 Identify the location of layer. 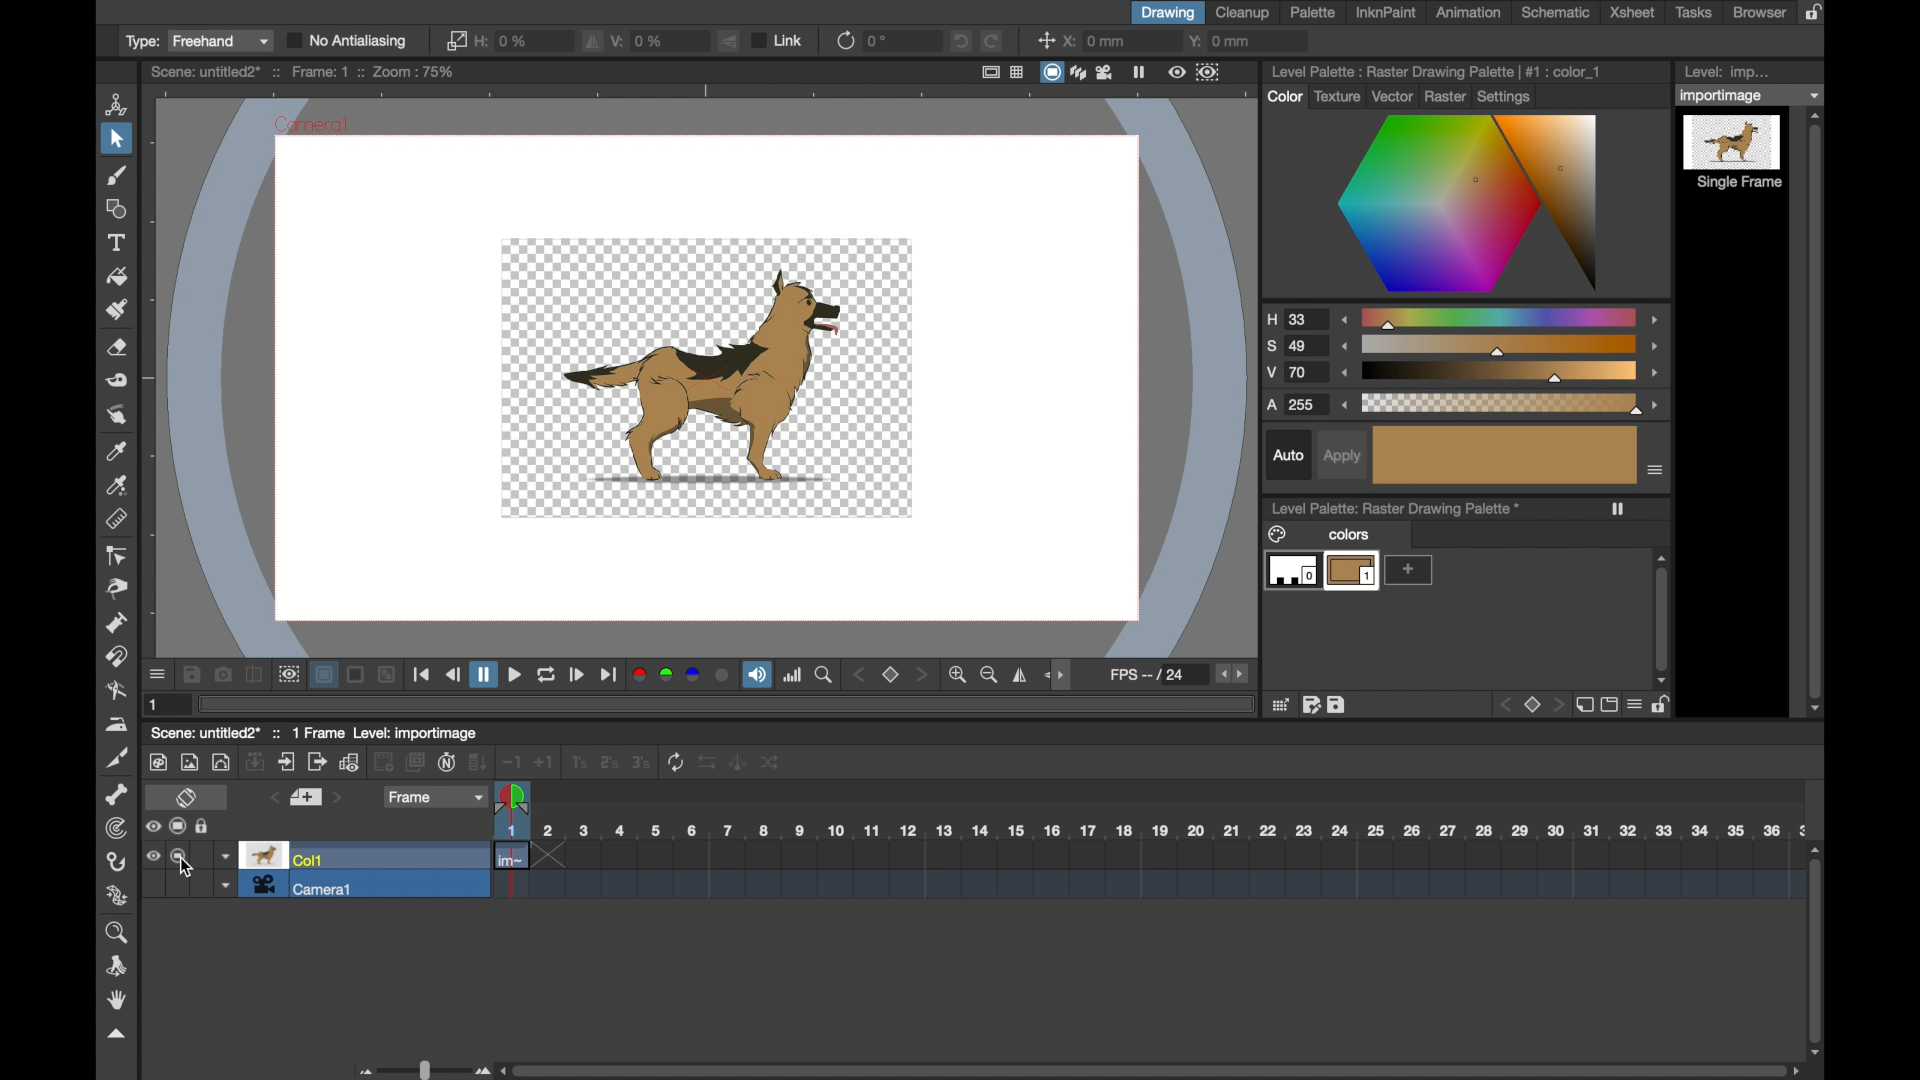
(324, 675).